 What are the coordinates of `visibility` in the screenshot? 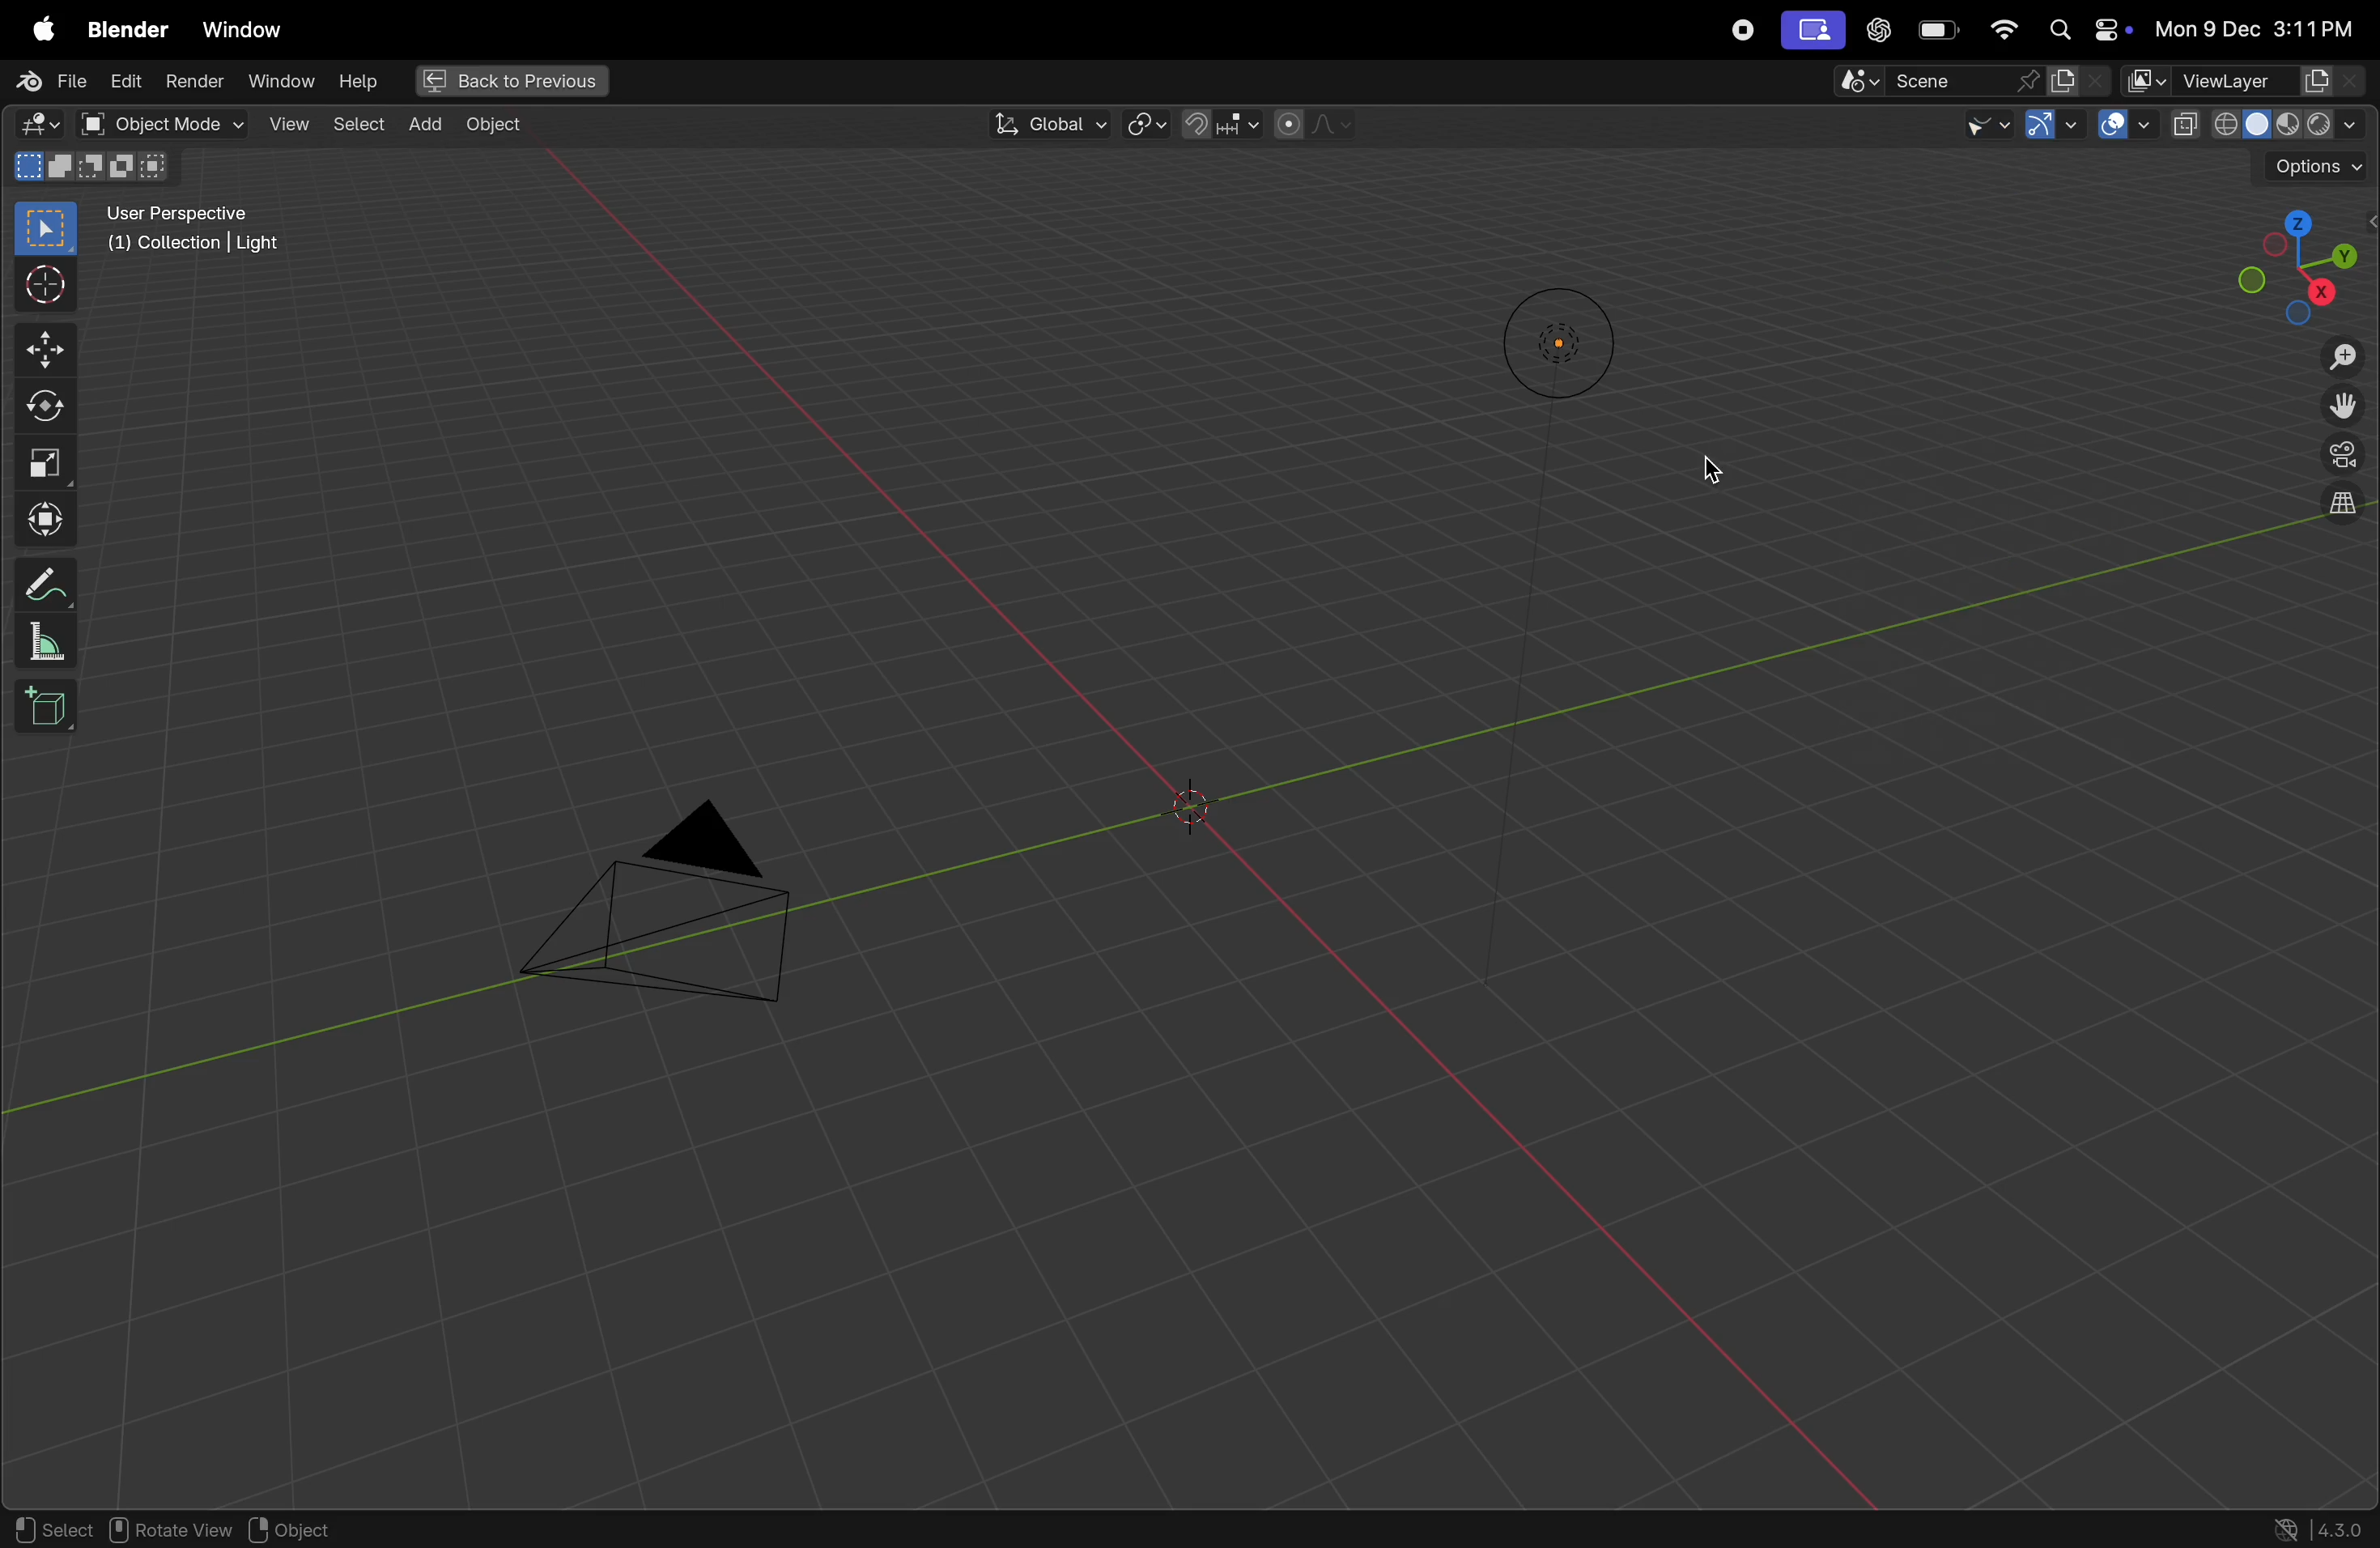 It's located at (1963, 123).